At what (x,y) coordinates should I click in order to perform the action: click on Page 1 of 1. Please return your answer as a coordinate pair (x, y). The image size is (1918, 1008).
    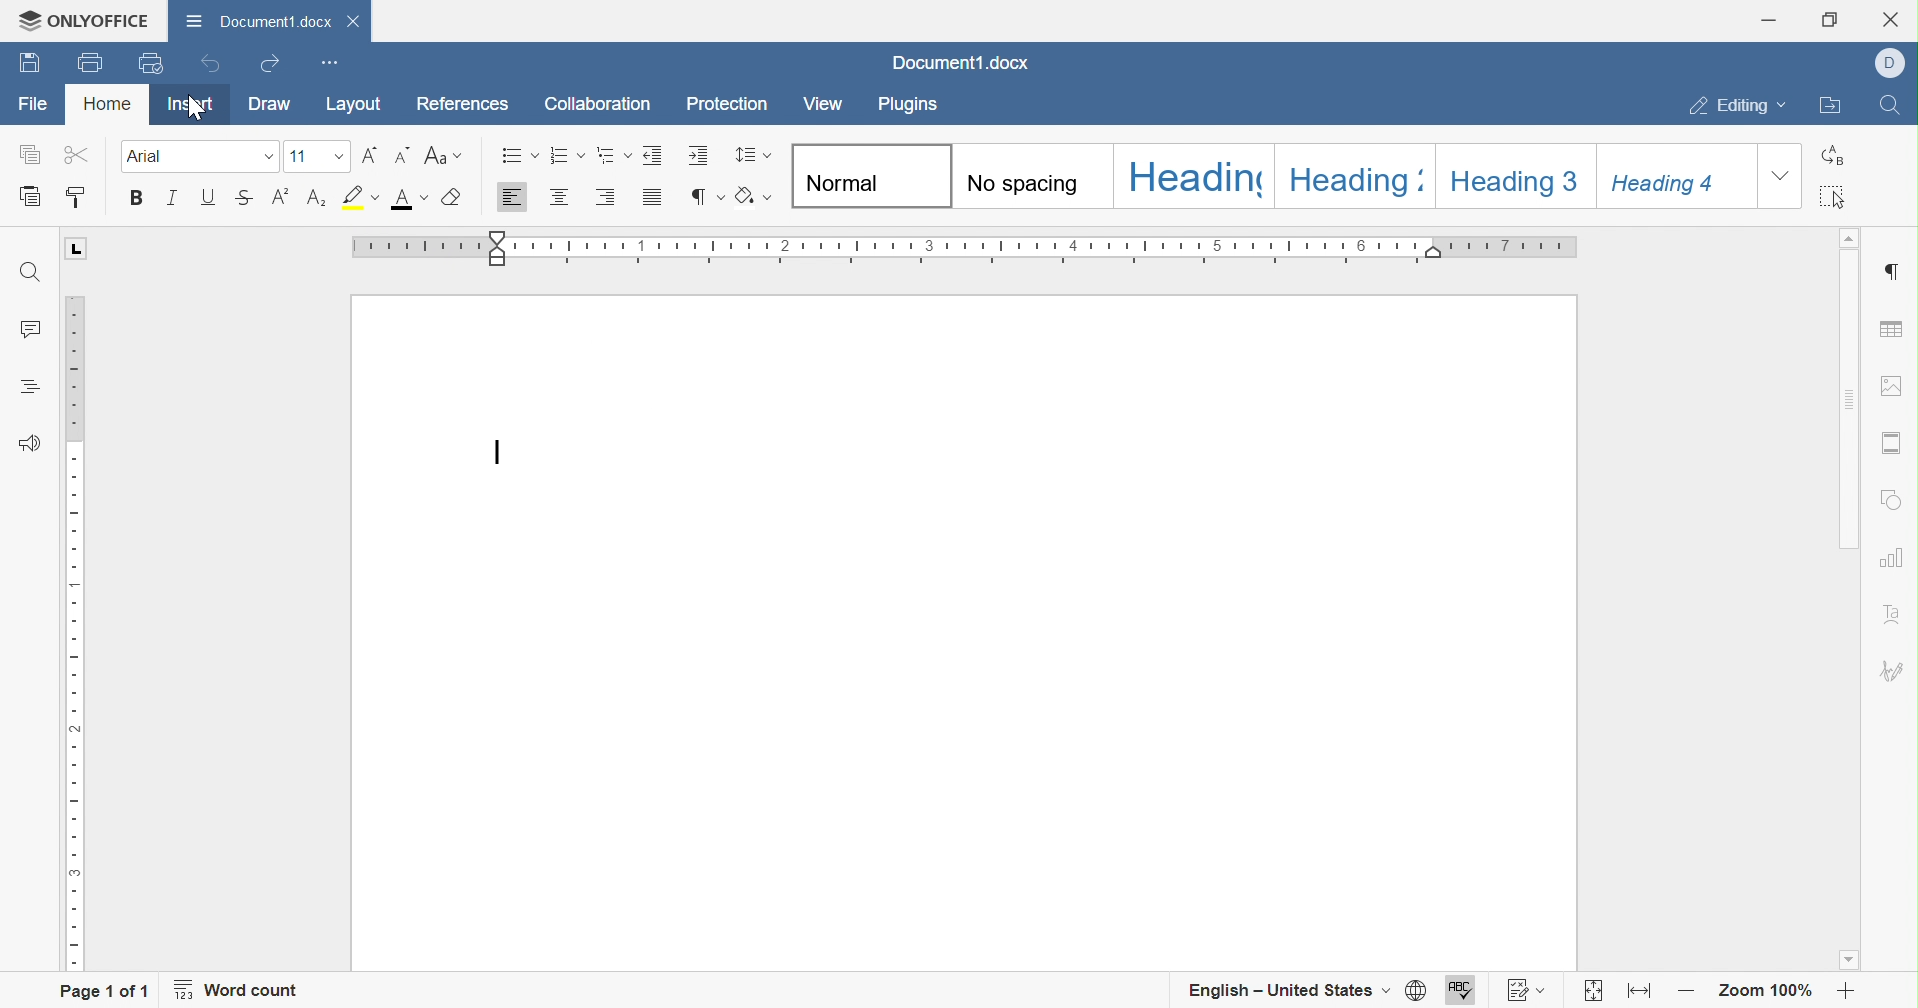
    Looking at the image, I should click on (105, 990).